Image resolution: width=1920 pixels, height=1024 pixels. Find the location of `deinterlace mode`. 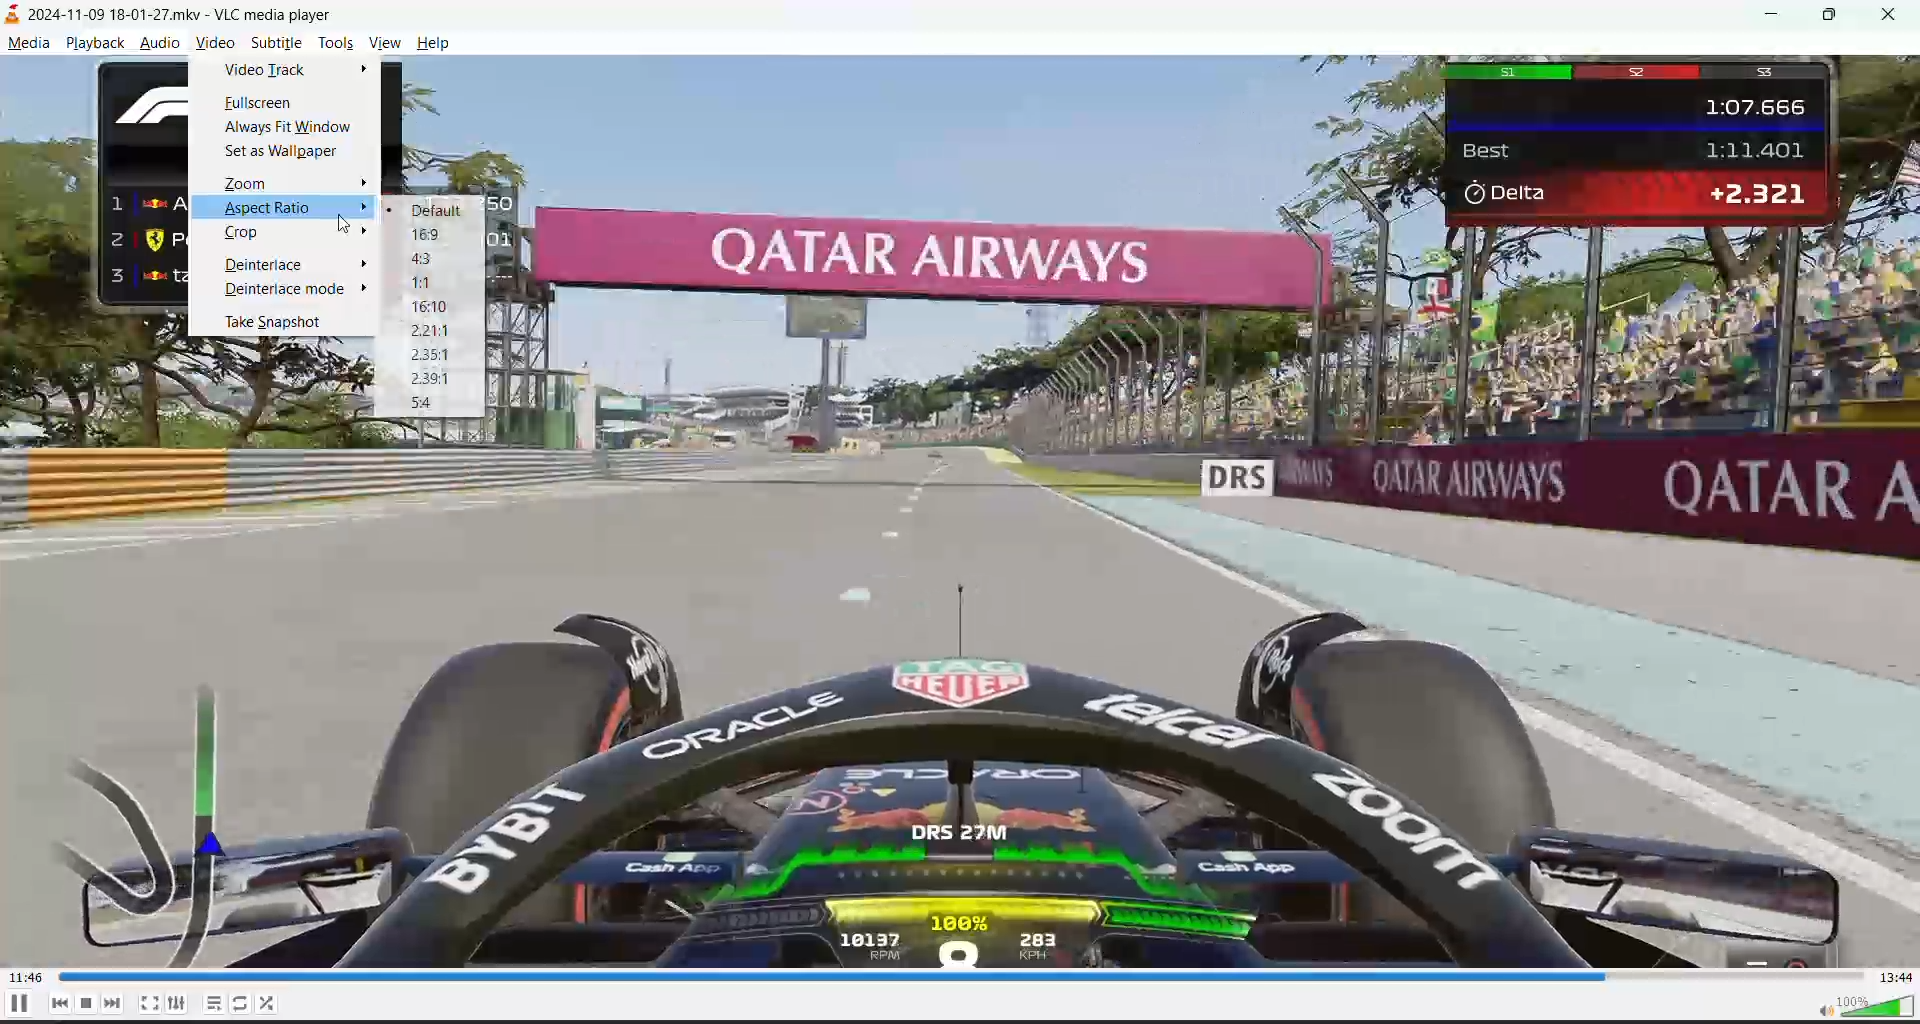

deinterlace mode is located at coordinates (287, 290).